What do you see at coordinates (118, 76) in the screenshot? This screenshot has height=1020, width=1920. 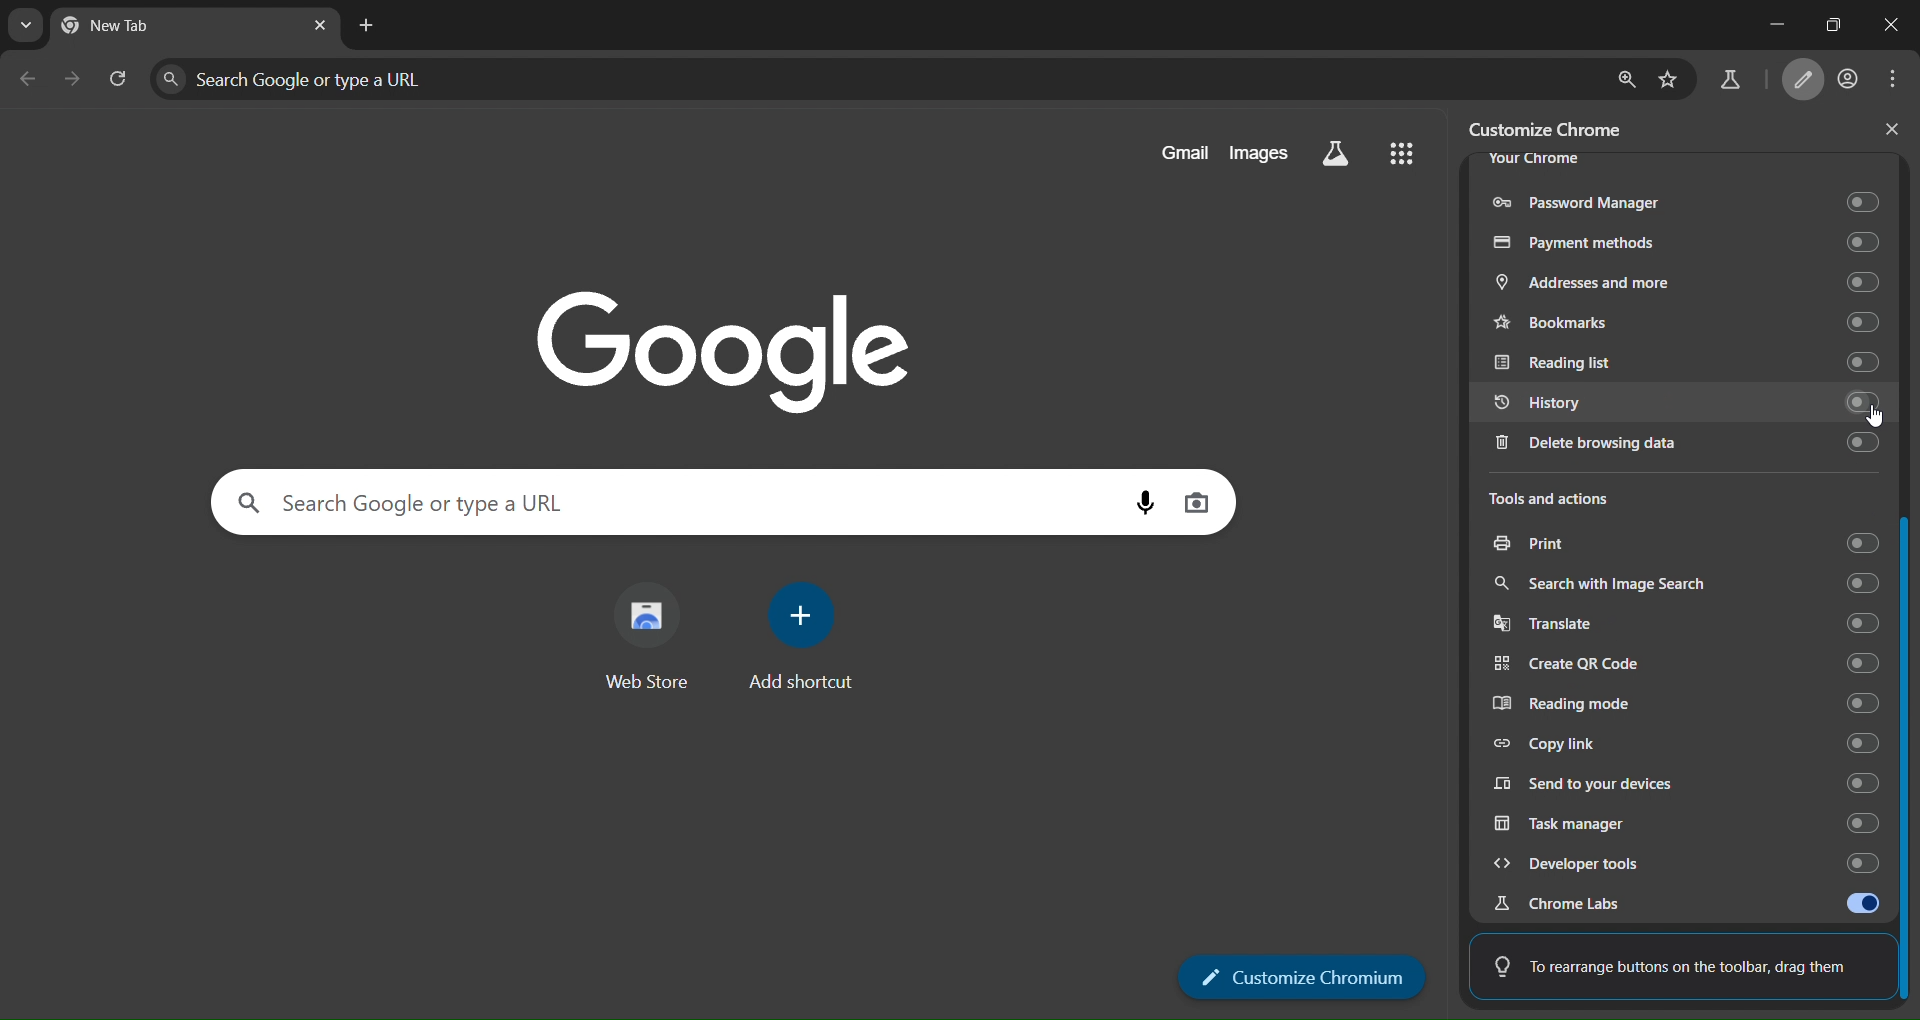 I see `reload page` at bounding box center [118, 76].